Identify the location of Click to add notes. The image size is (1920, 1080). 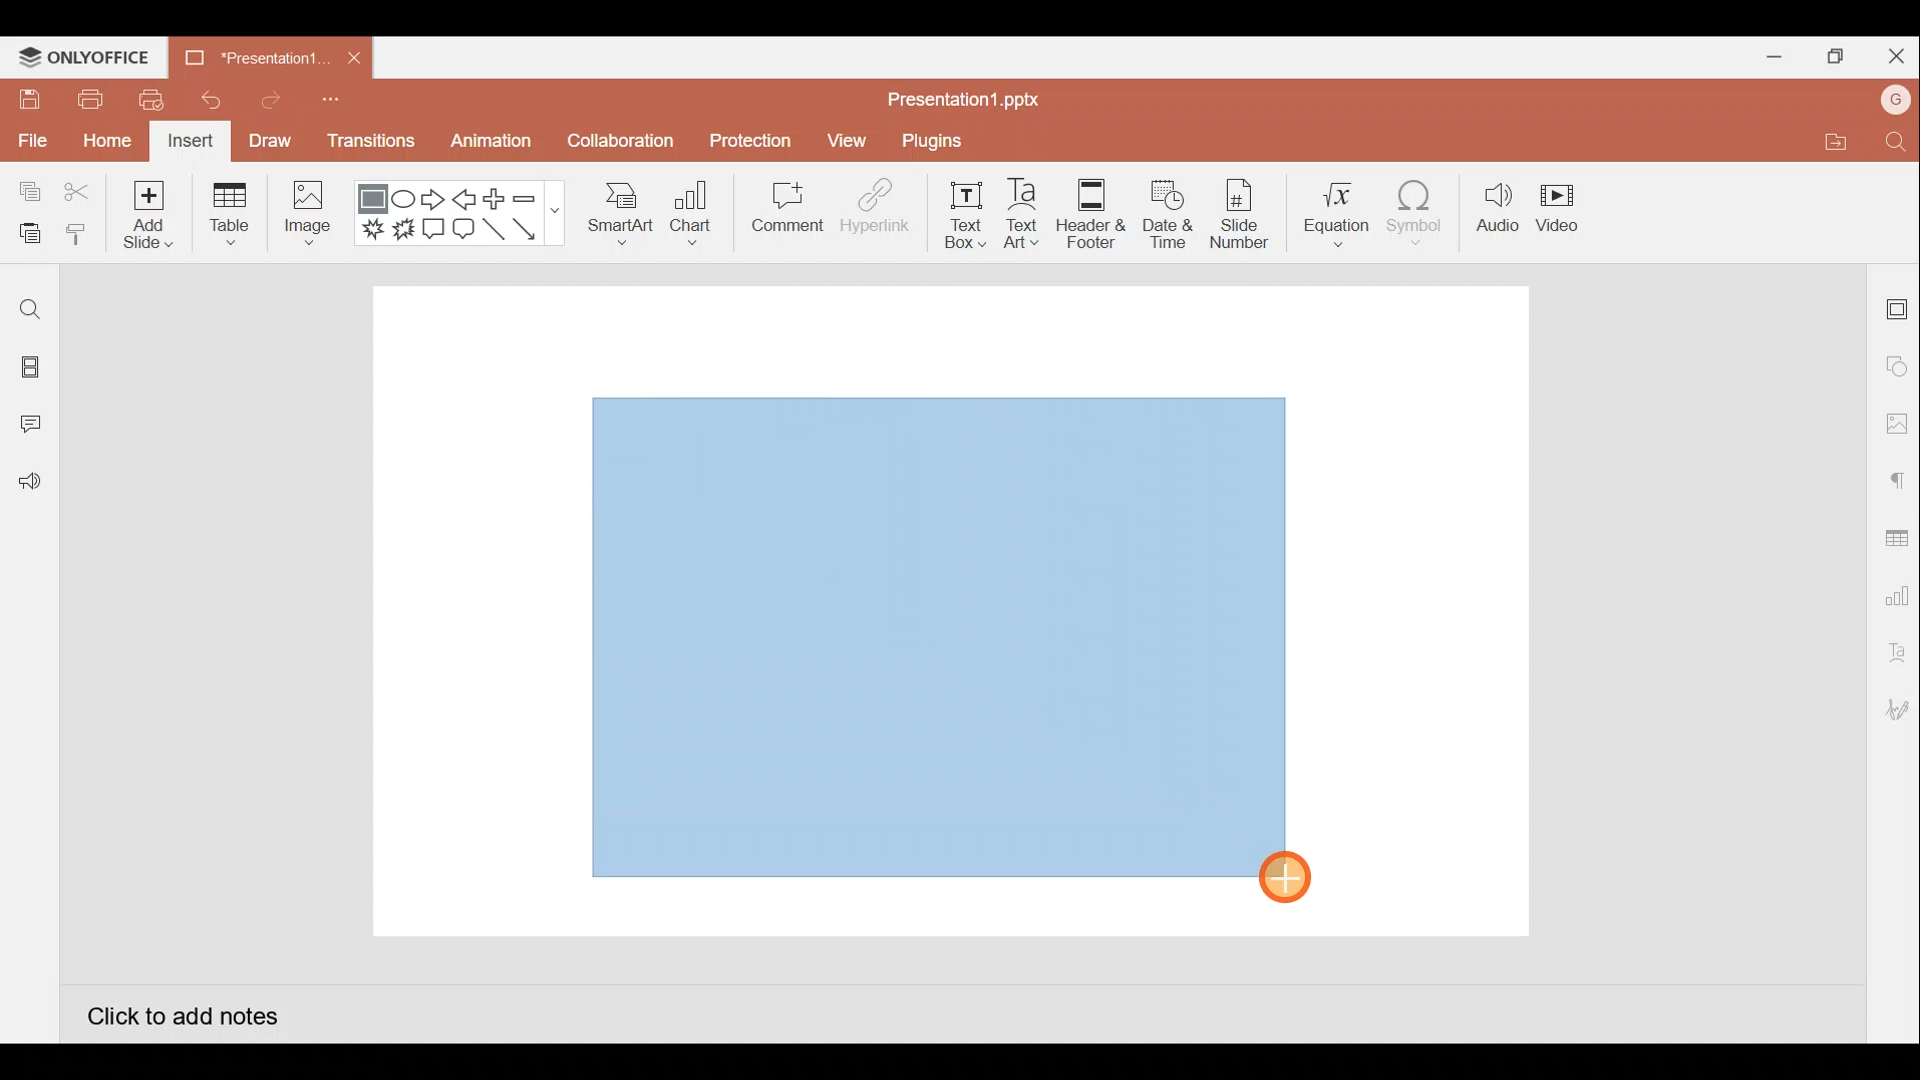
(182, 1014).